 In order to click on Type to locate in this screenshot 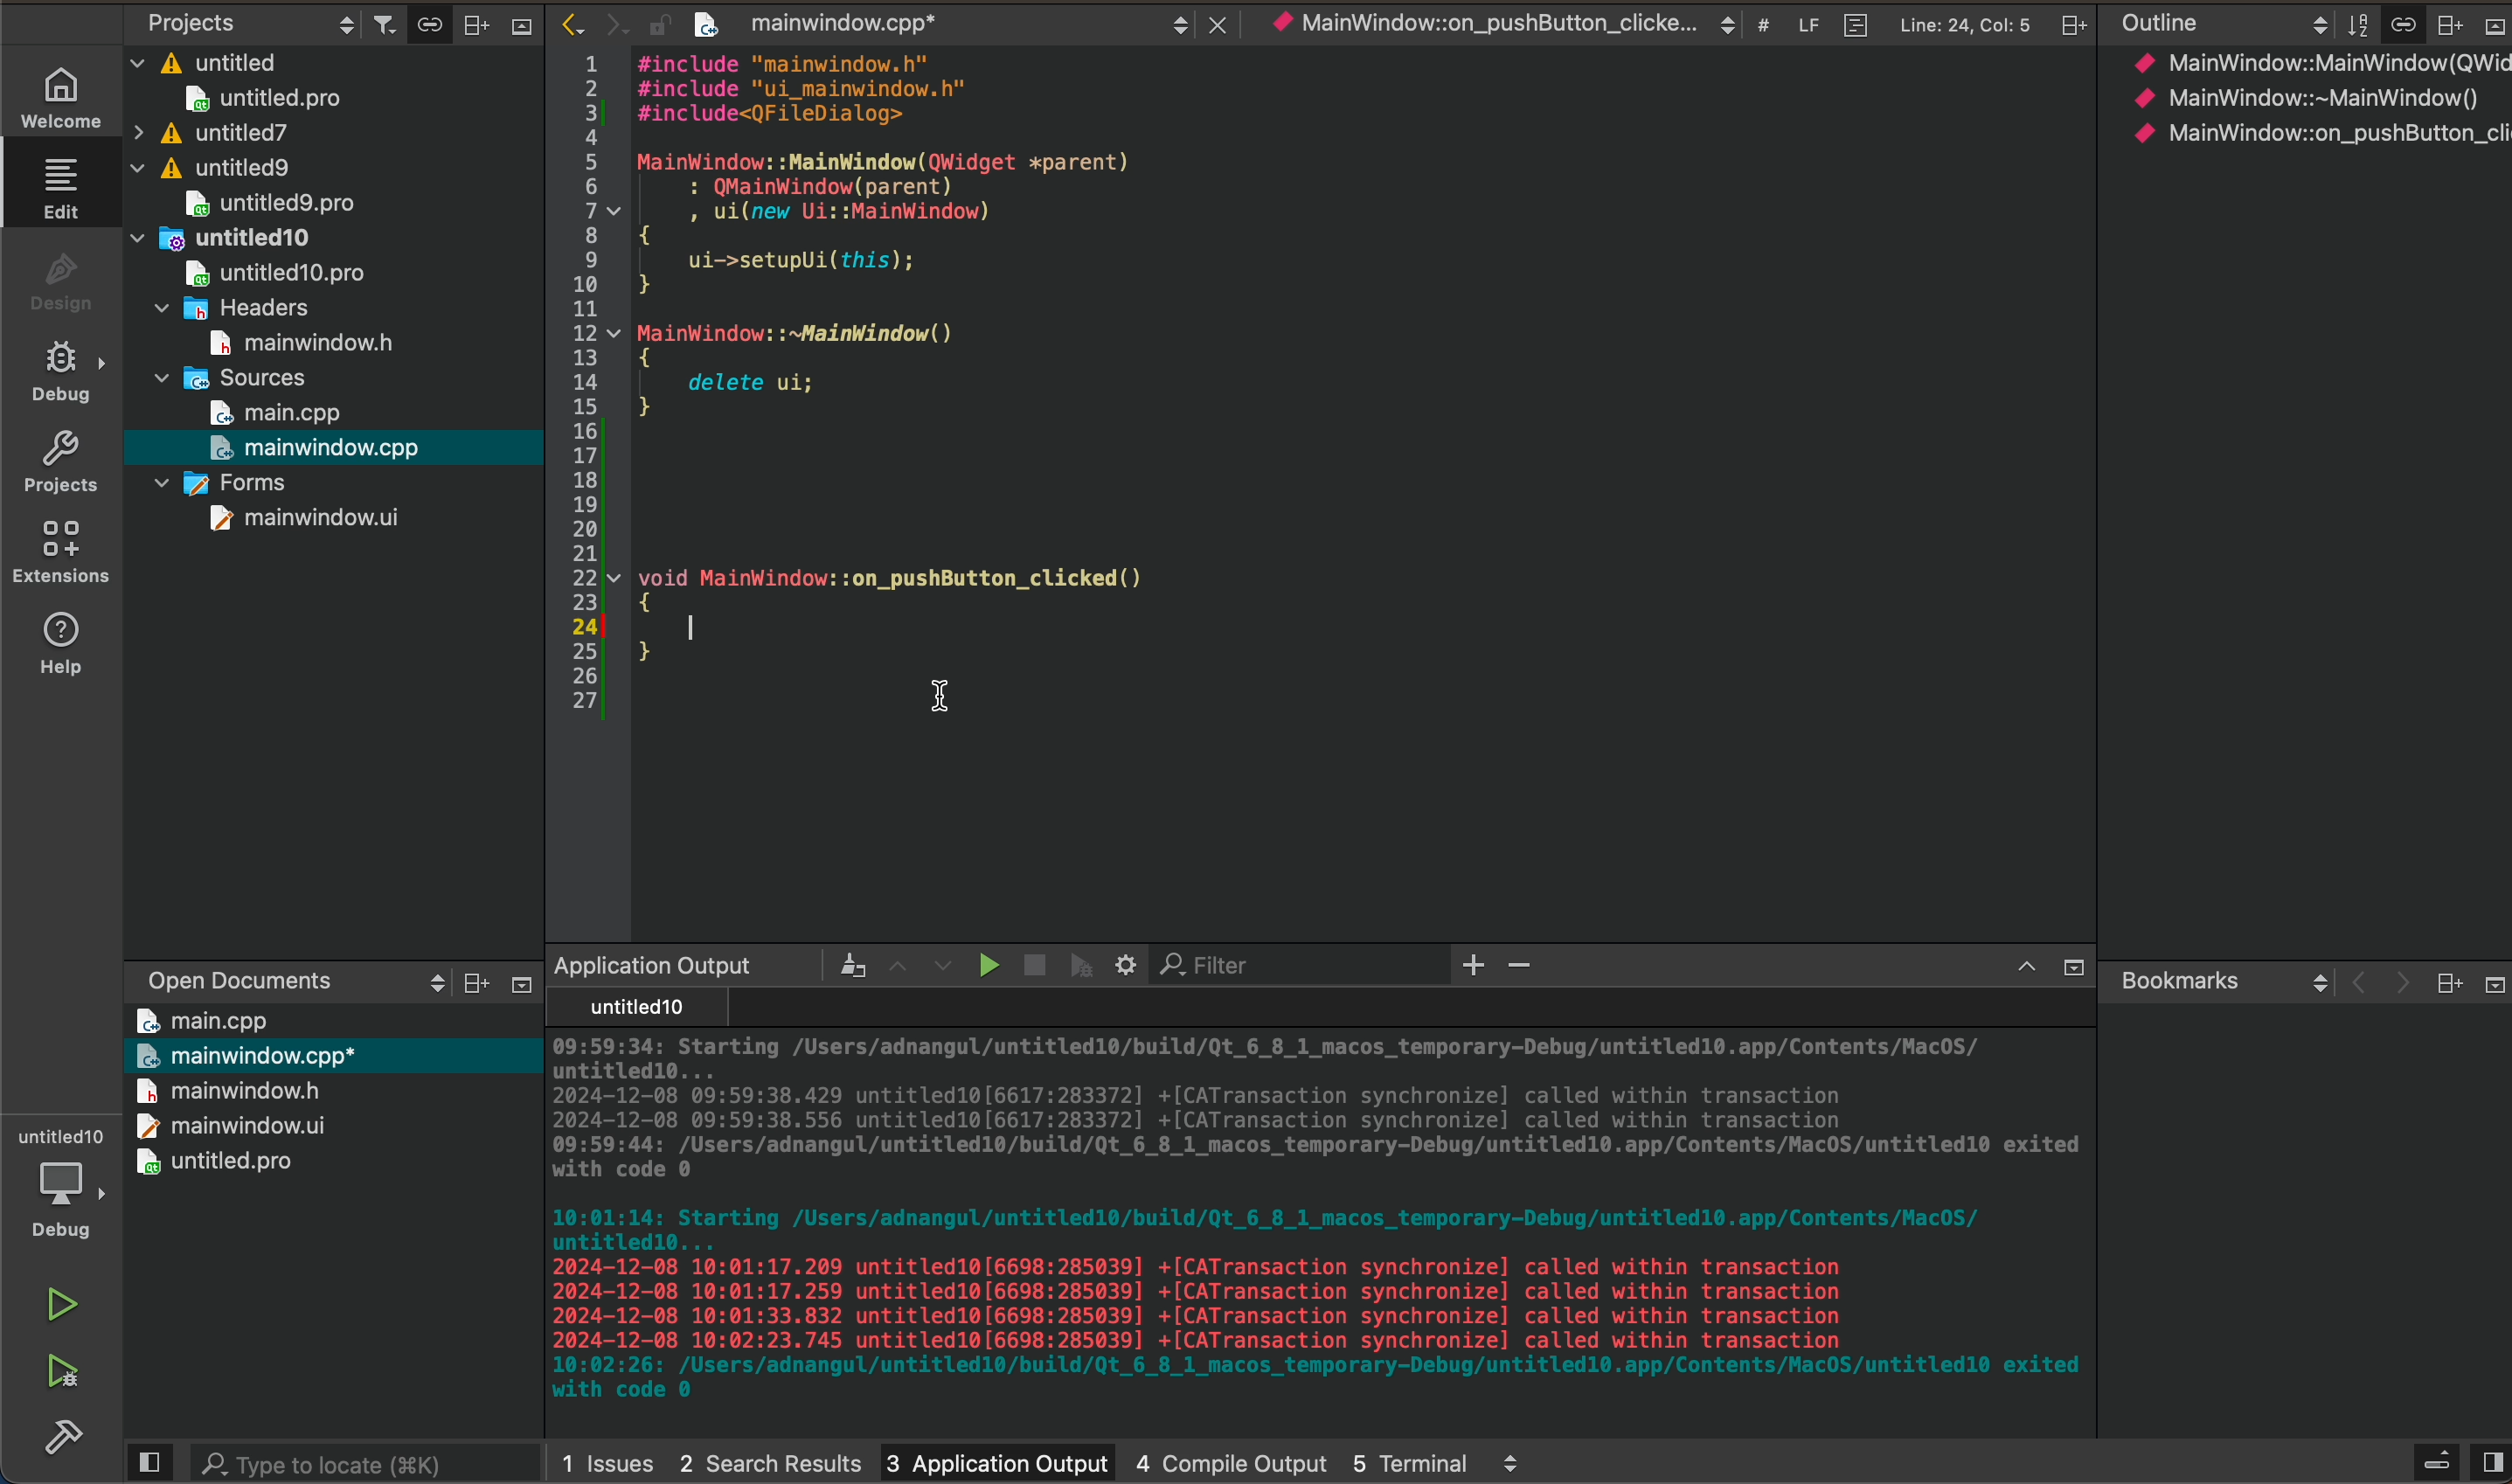, I will do `click(326, 1460)`.